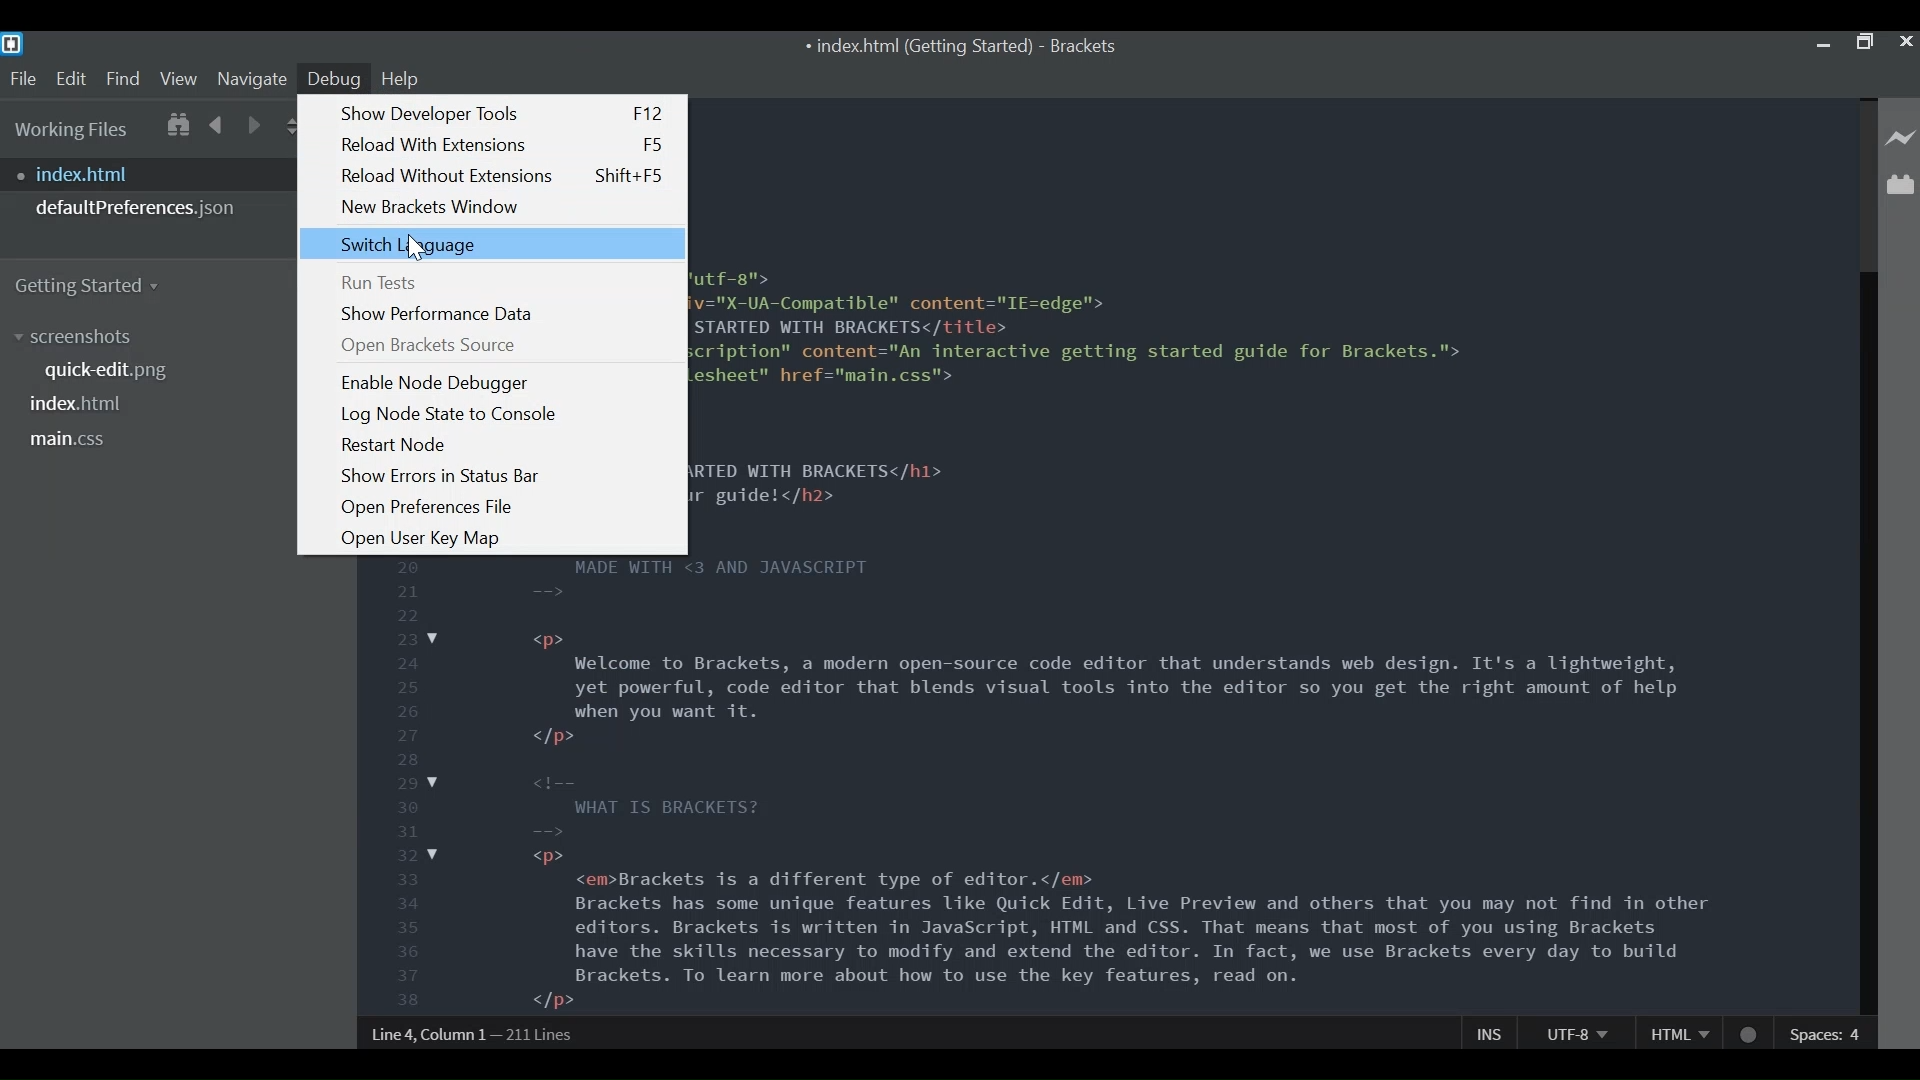 The image size is (1920, 1080). I want to click on Show in File Tree, so click(176, 122).